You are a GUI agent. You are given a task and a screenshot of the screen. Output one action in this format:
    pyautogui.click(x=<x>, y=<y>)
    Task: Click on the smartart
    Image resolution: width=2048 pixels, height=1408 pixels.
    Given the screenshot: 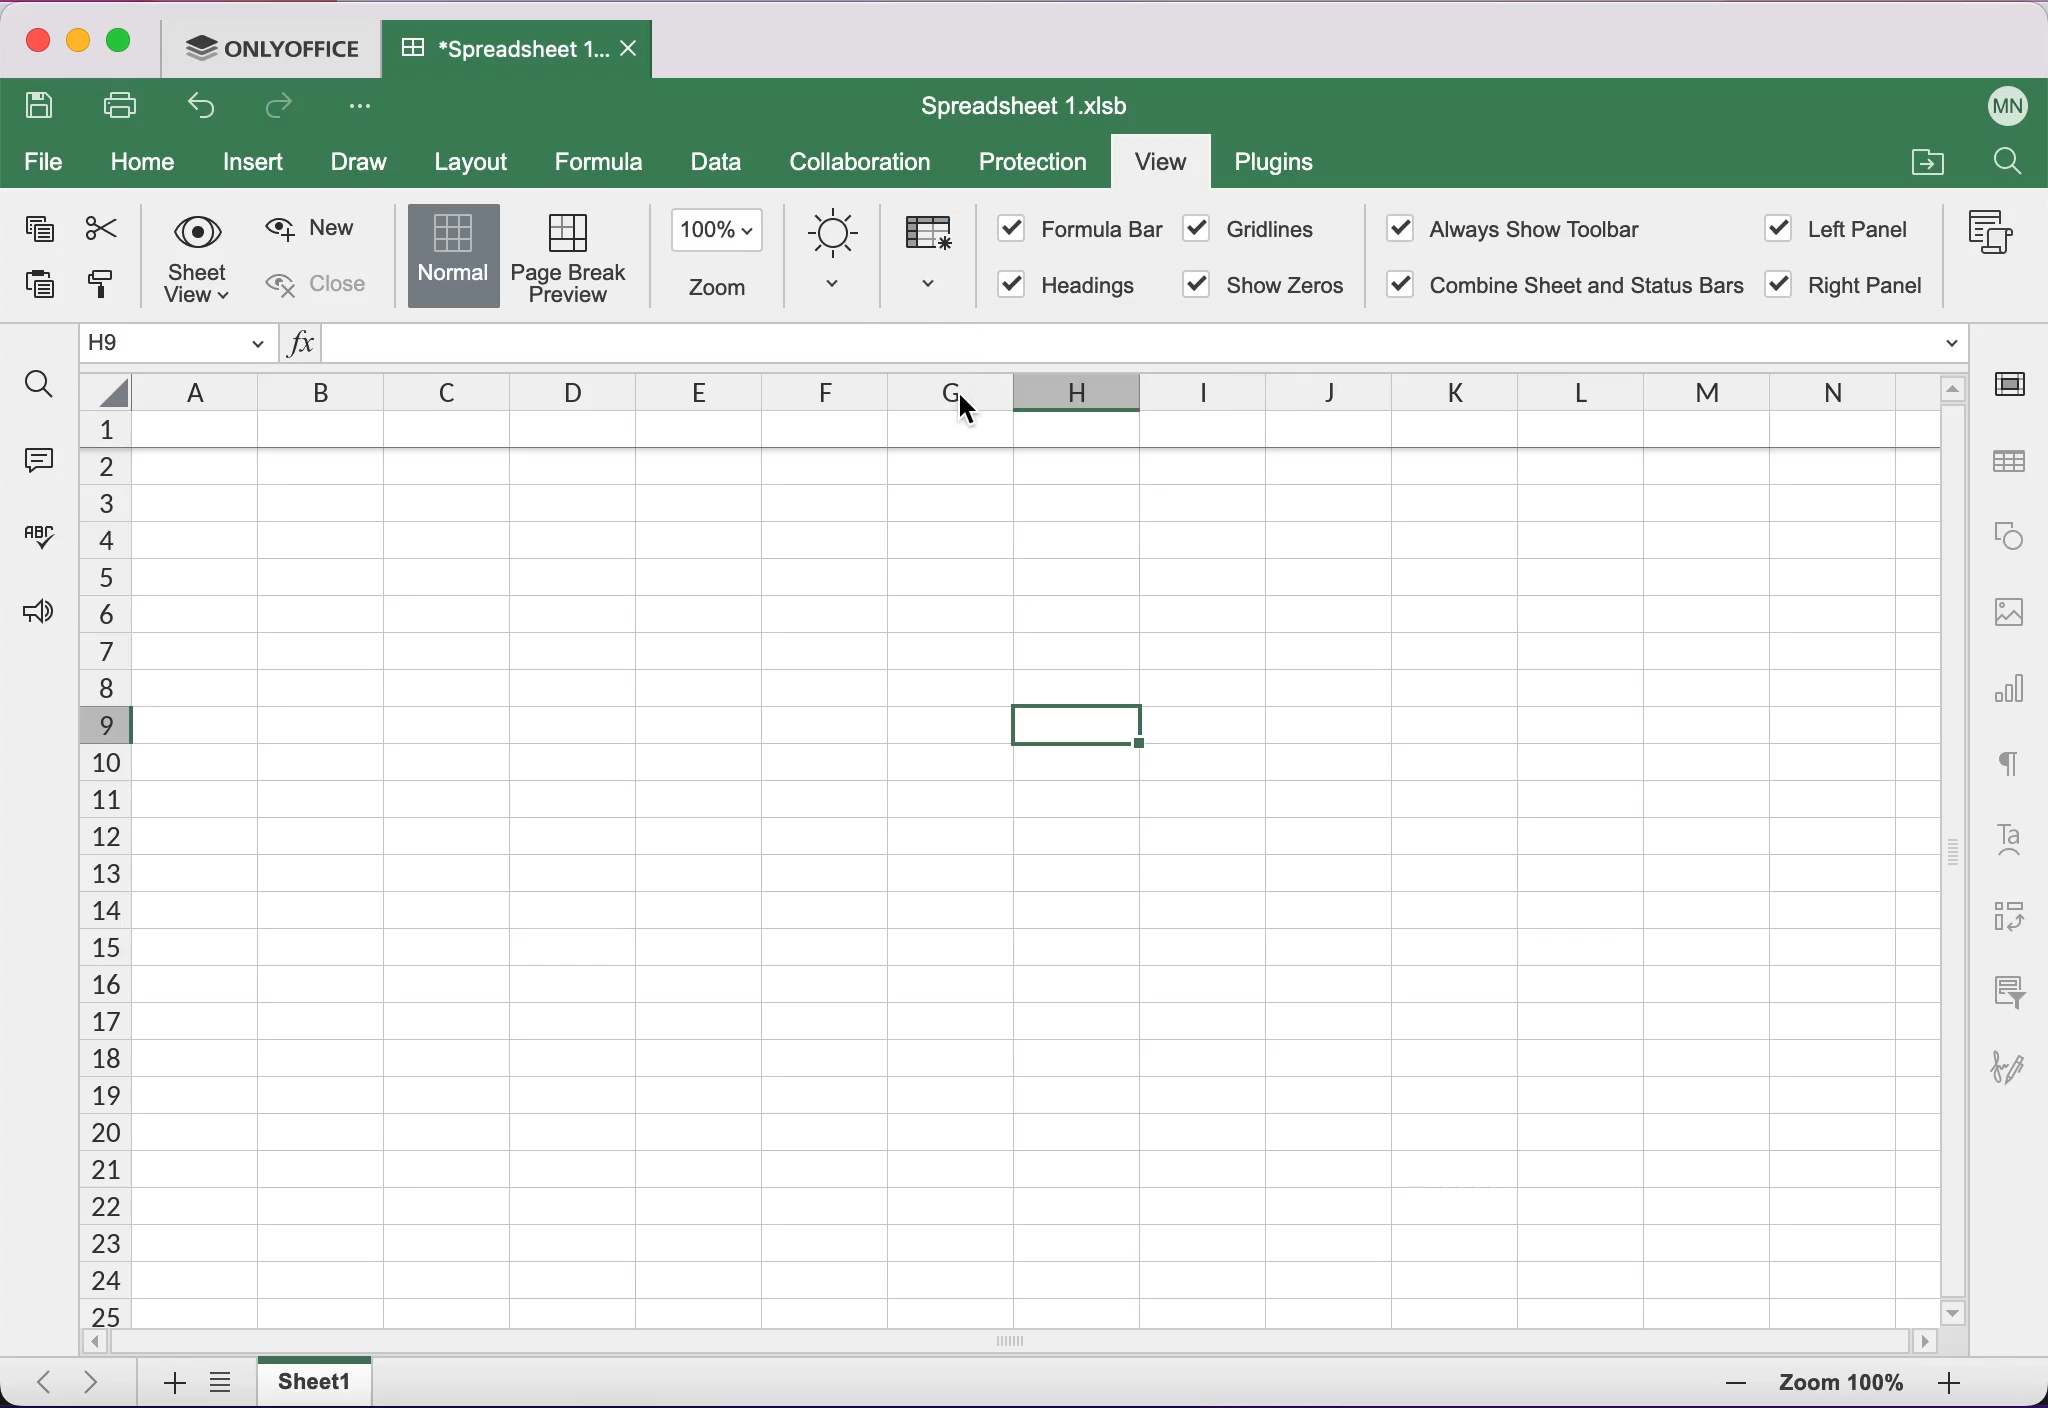 What is the action you would take?
    pyautogui.click(x=566, y=252)
    